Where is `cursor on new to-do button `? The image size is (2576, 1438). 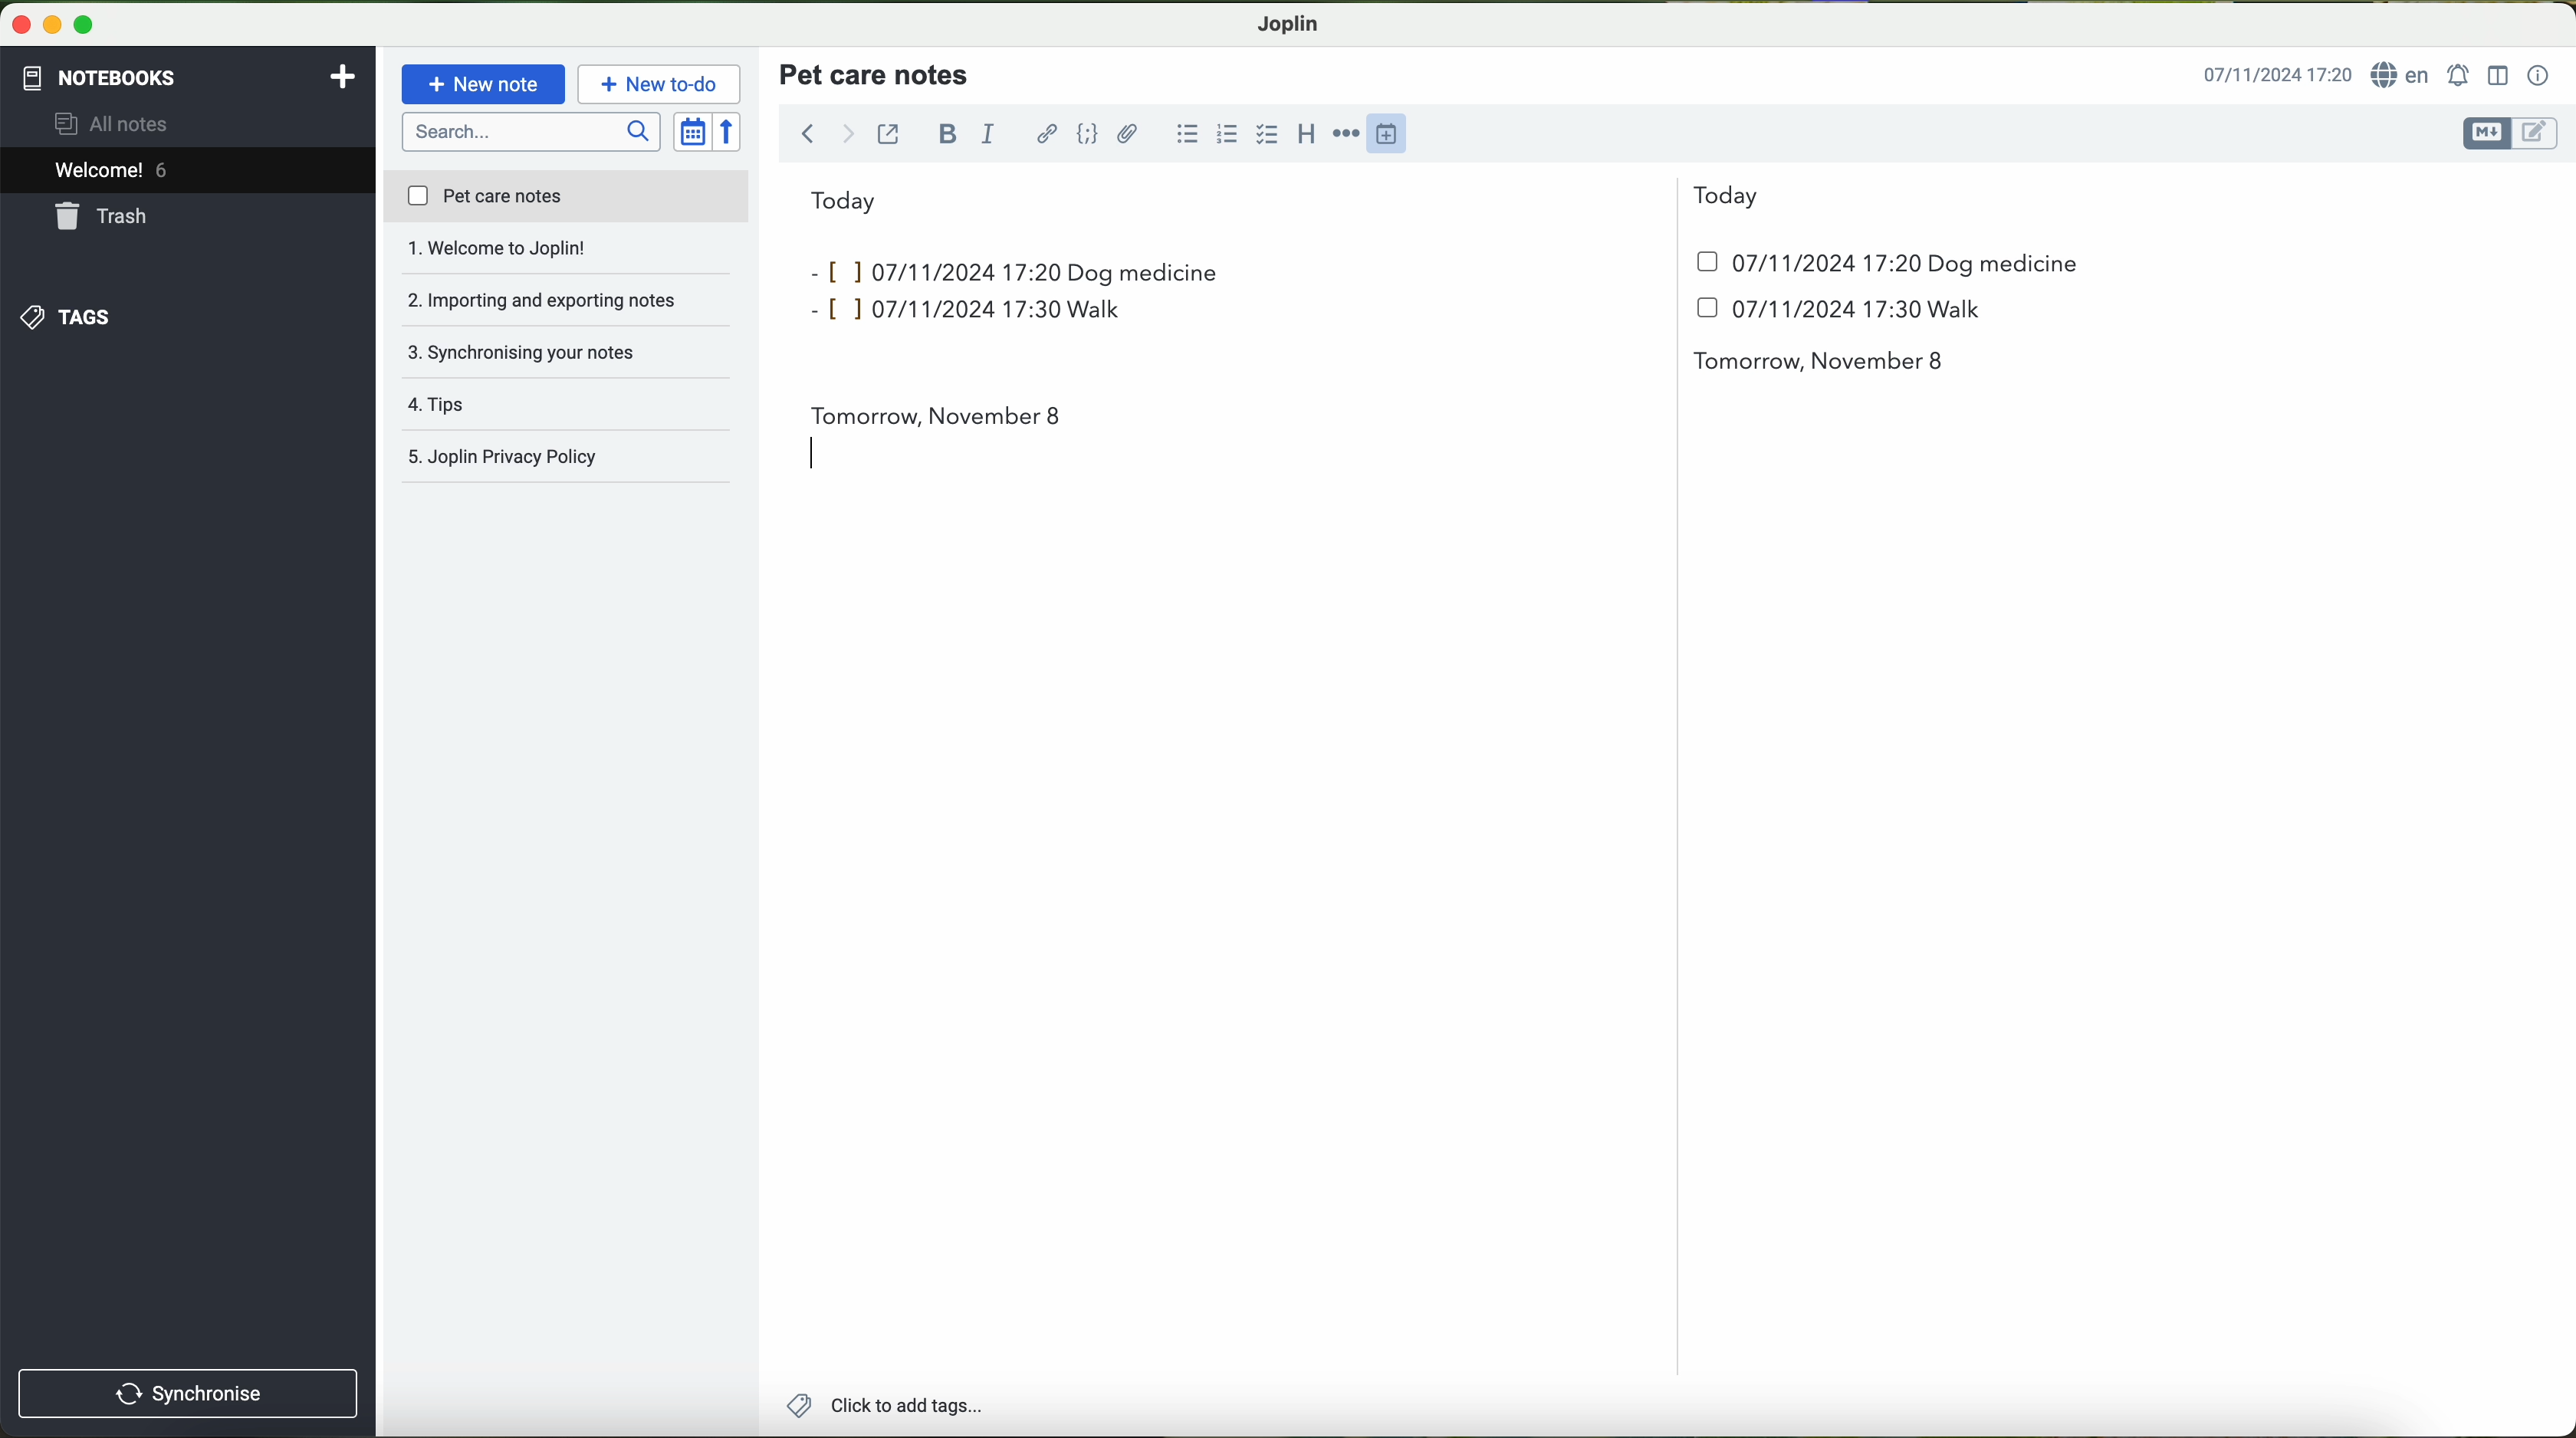 cursor on new to-do button  is located at coordinates (662, 85).